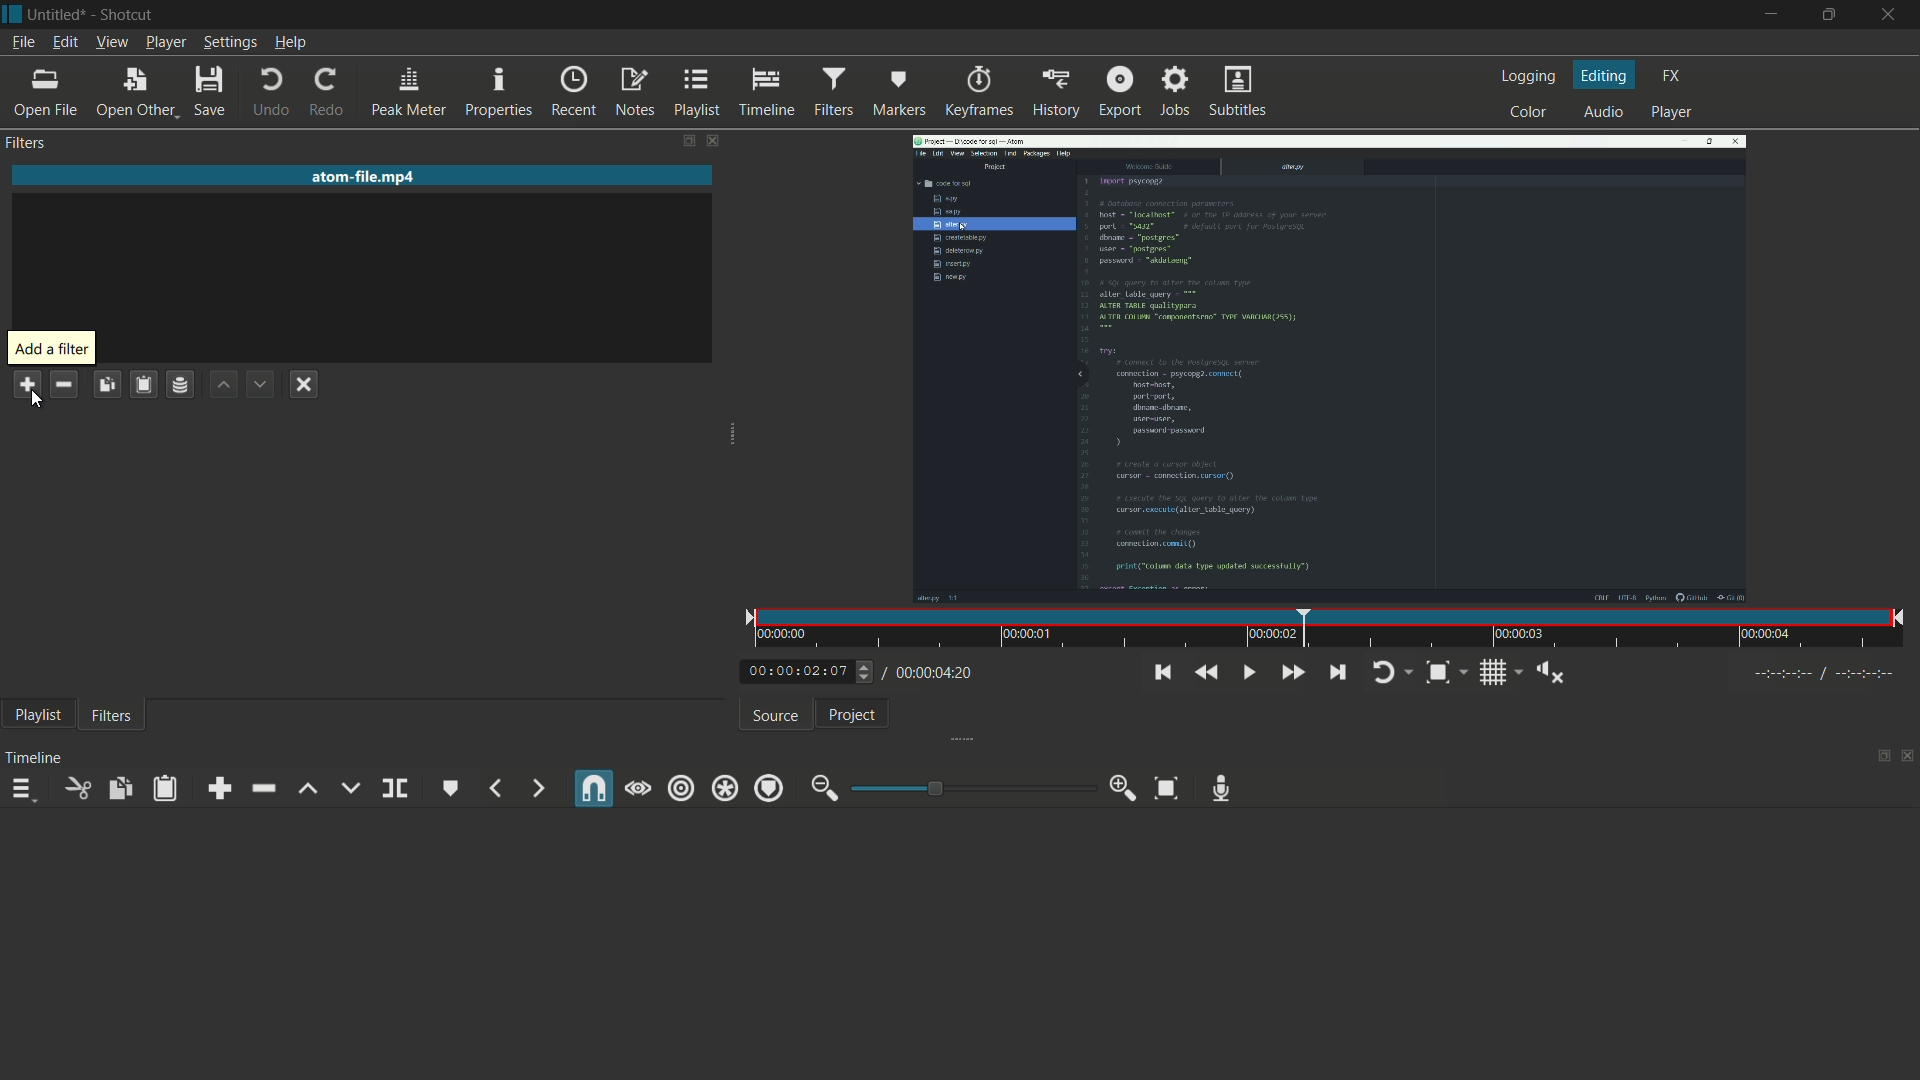 The height and width of the screenshot is (1080, 1920). I want to click on fx, so click(1676, 76).